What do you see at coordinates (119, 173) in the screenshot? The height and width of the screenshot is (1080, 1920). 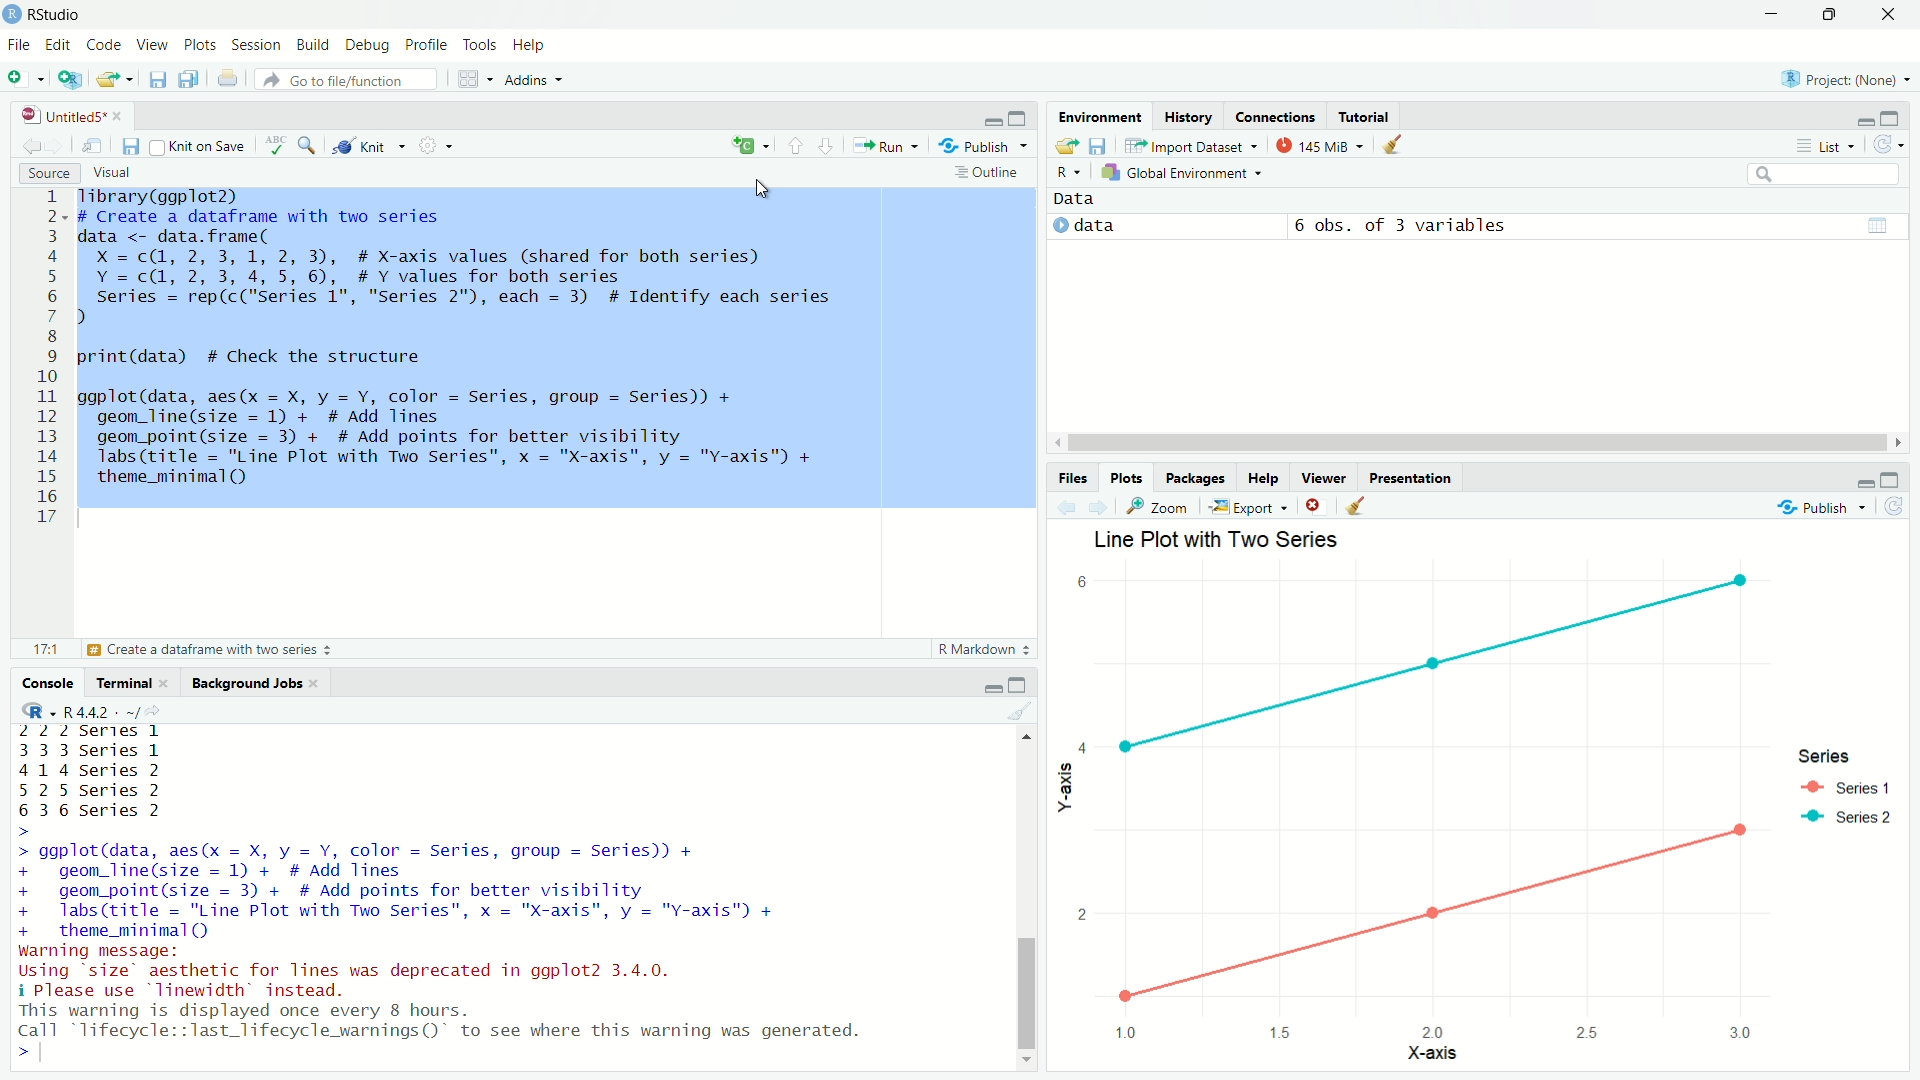 I see `Visual` at bounding box center [119, 173].